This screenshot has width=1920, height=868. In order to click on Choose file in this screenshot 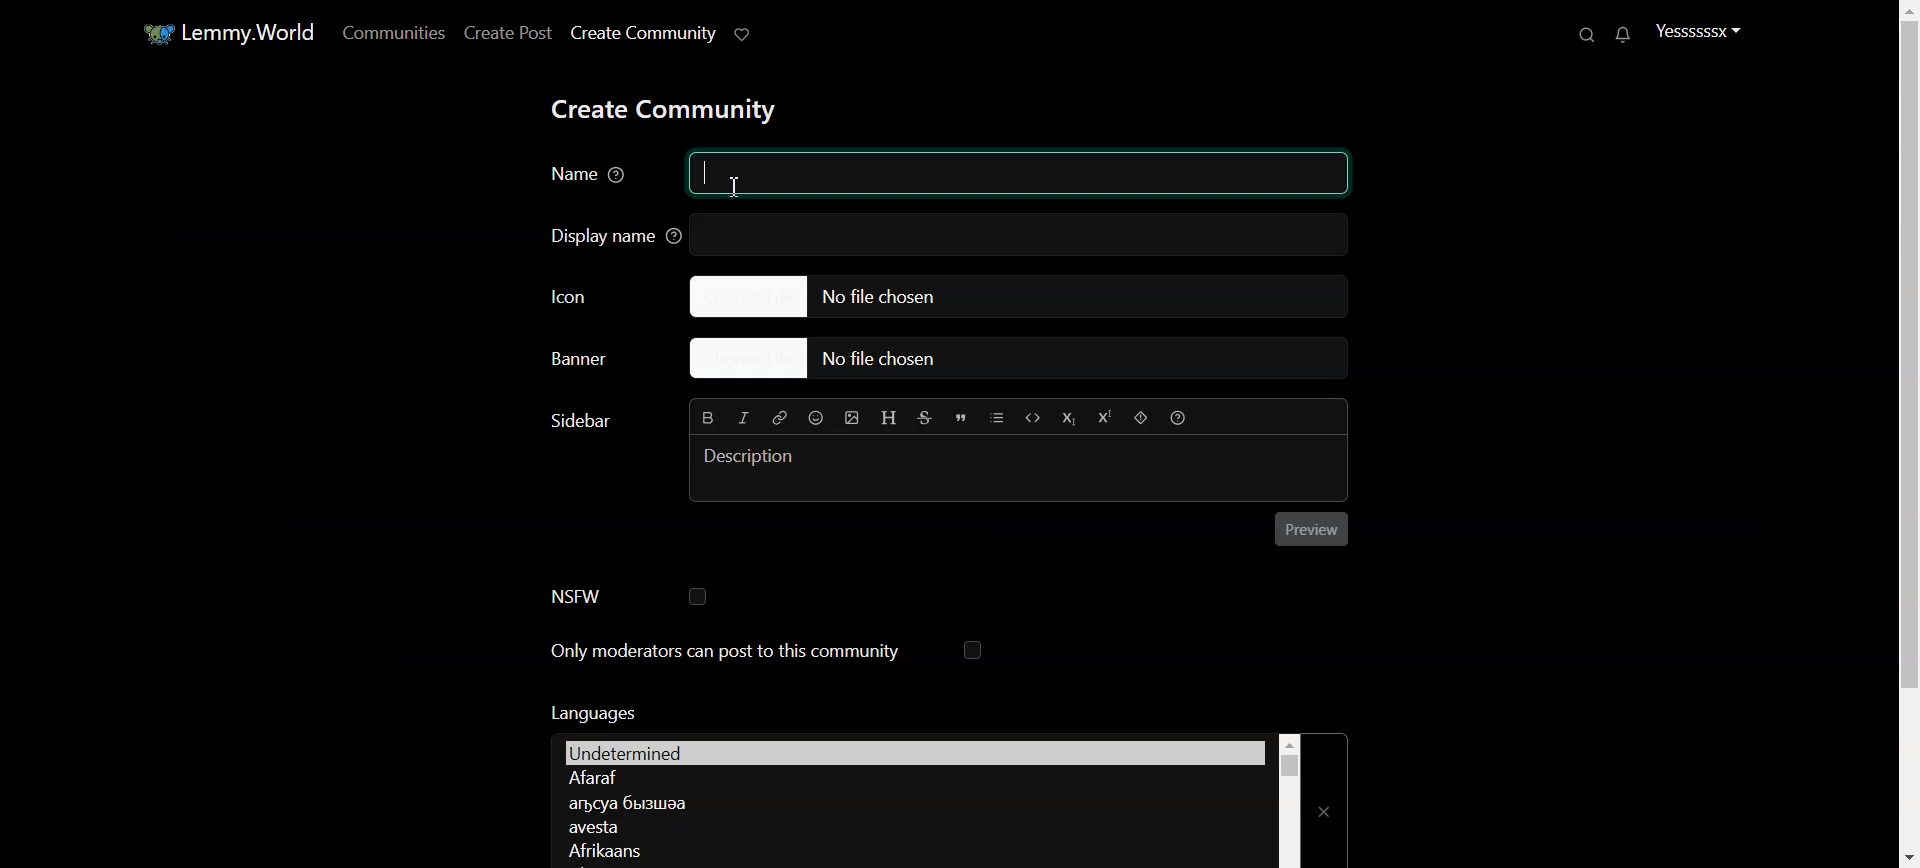, I will do `click(1017, 295)`.